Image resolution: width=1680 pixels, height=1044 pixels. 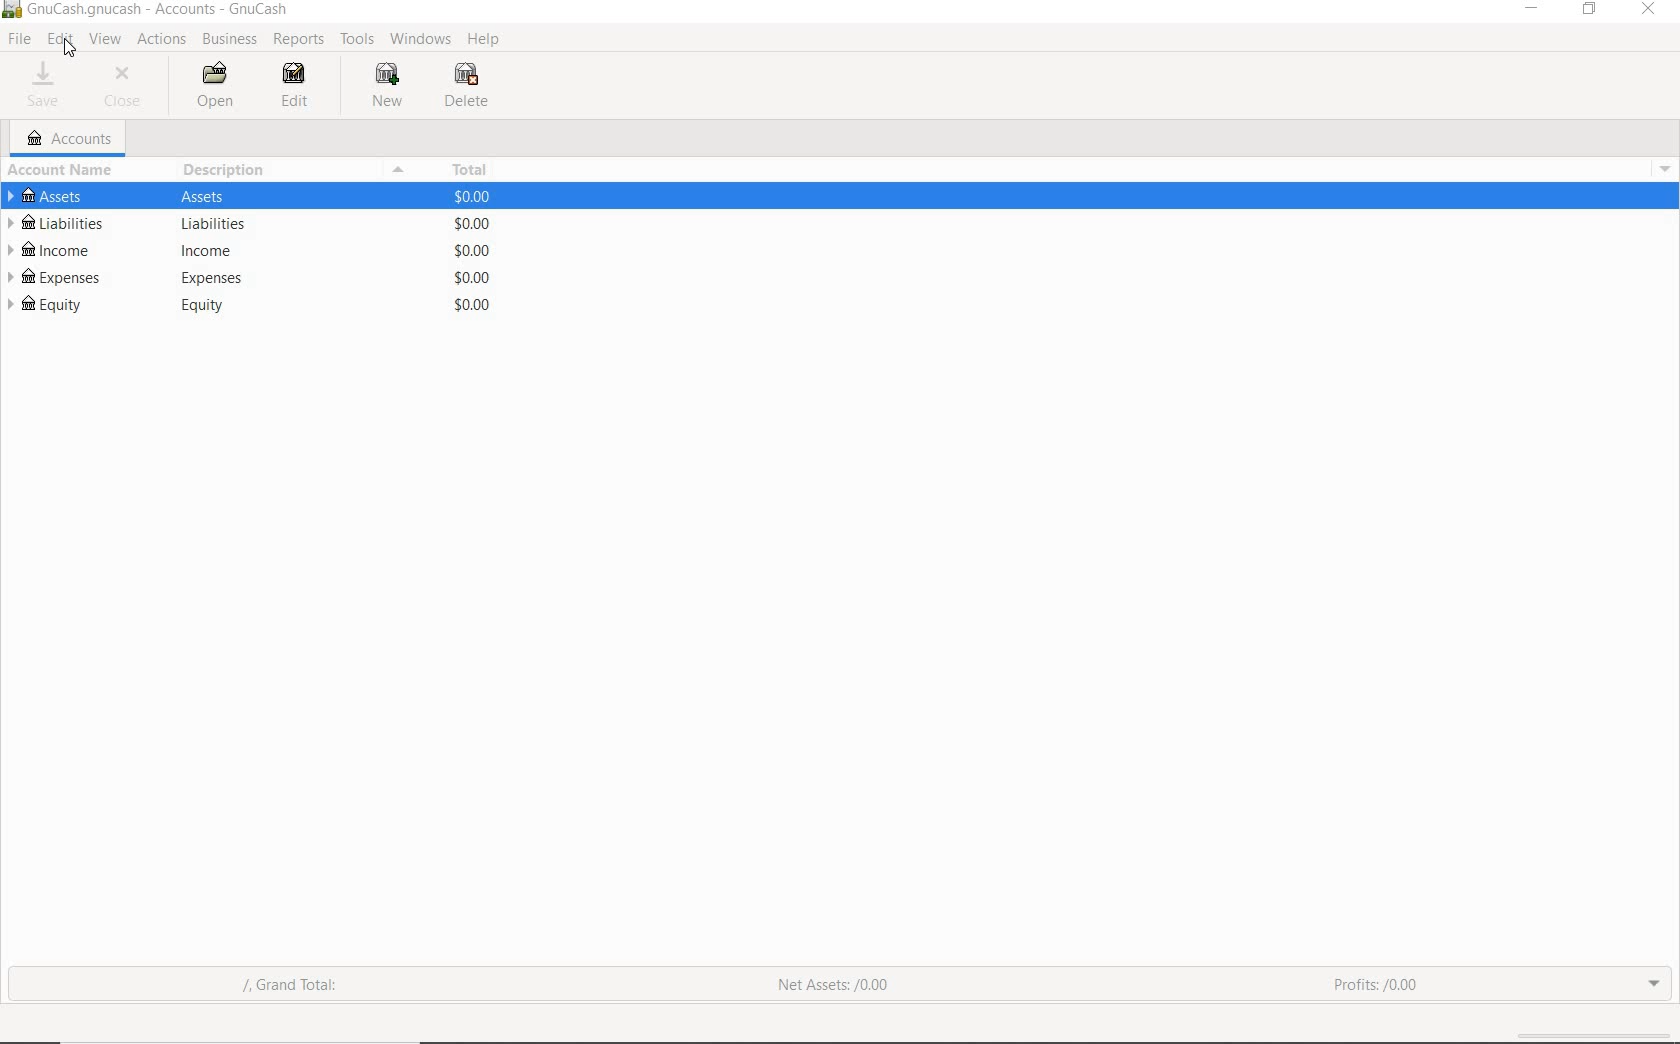 I want to click on system name, so click(x=13, y=11).